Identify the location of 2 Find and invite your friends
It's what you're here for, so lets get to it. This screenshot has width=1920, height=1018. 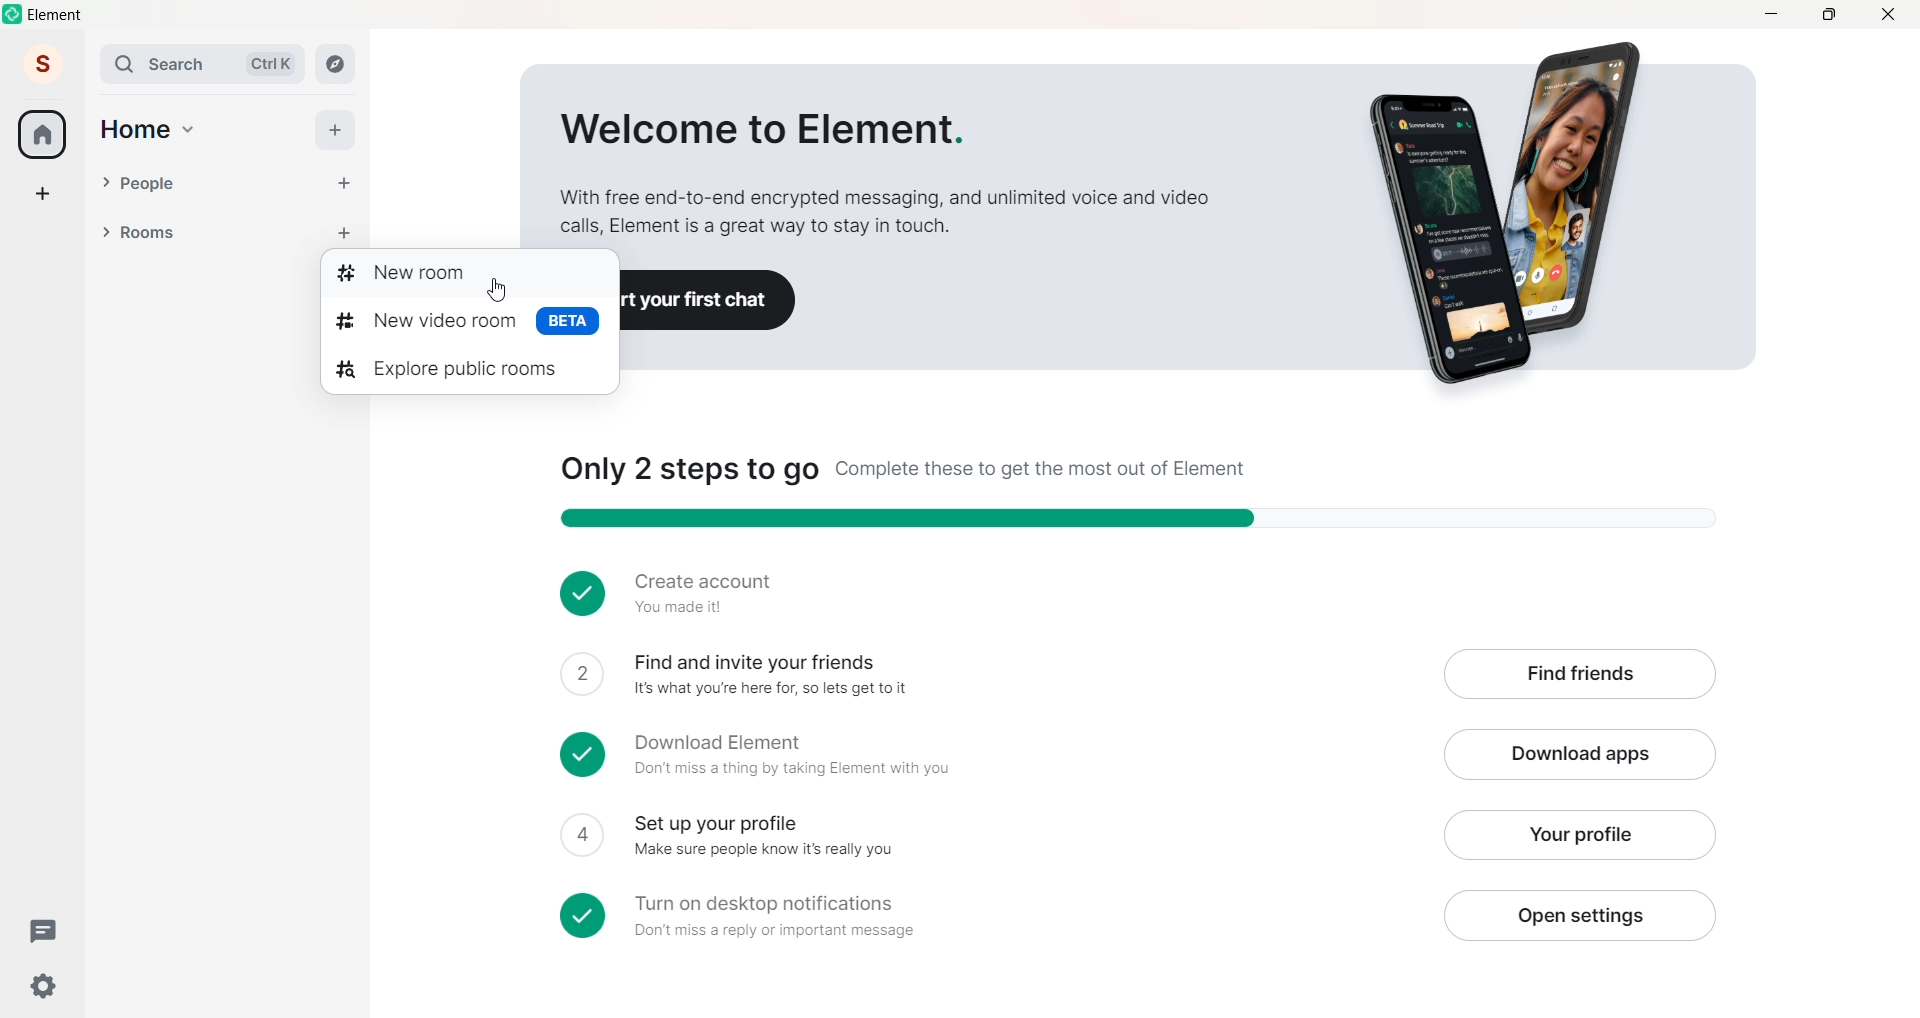
(987, 675).